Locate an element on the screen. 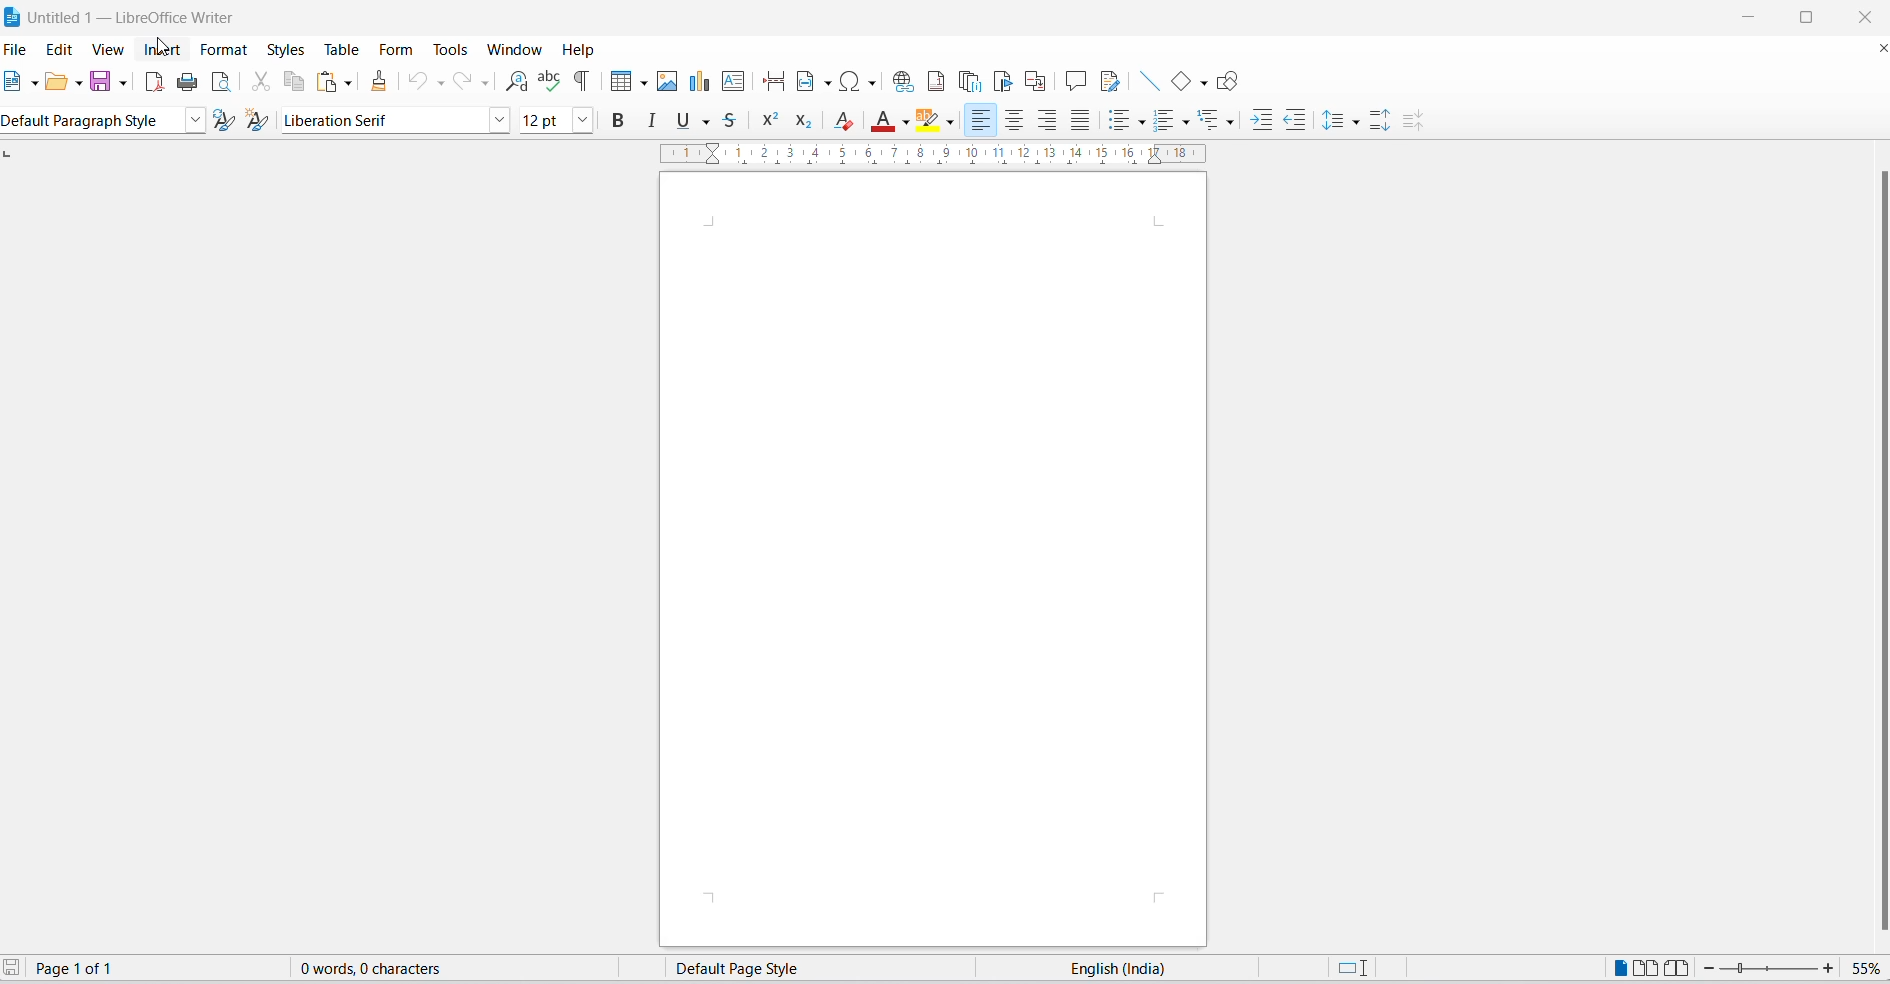  insert table is located at coordinates (615, 84).